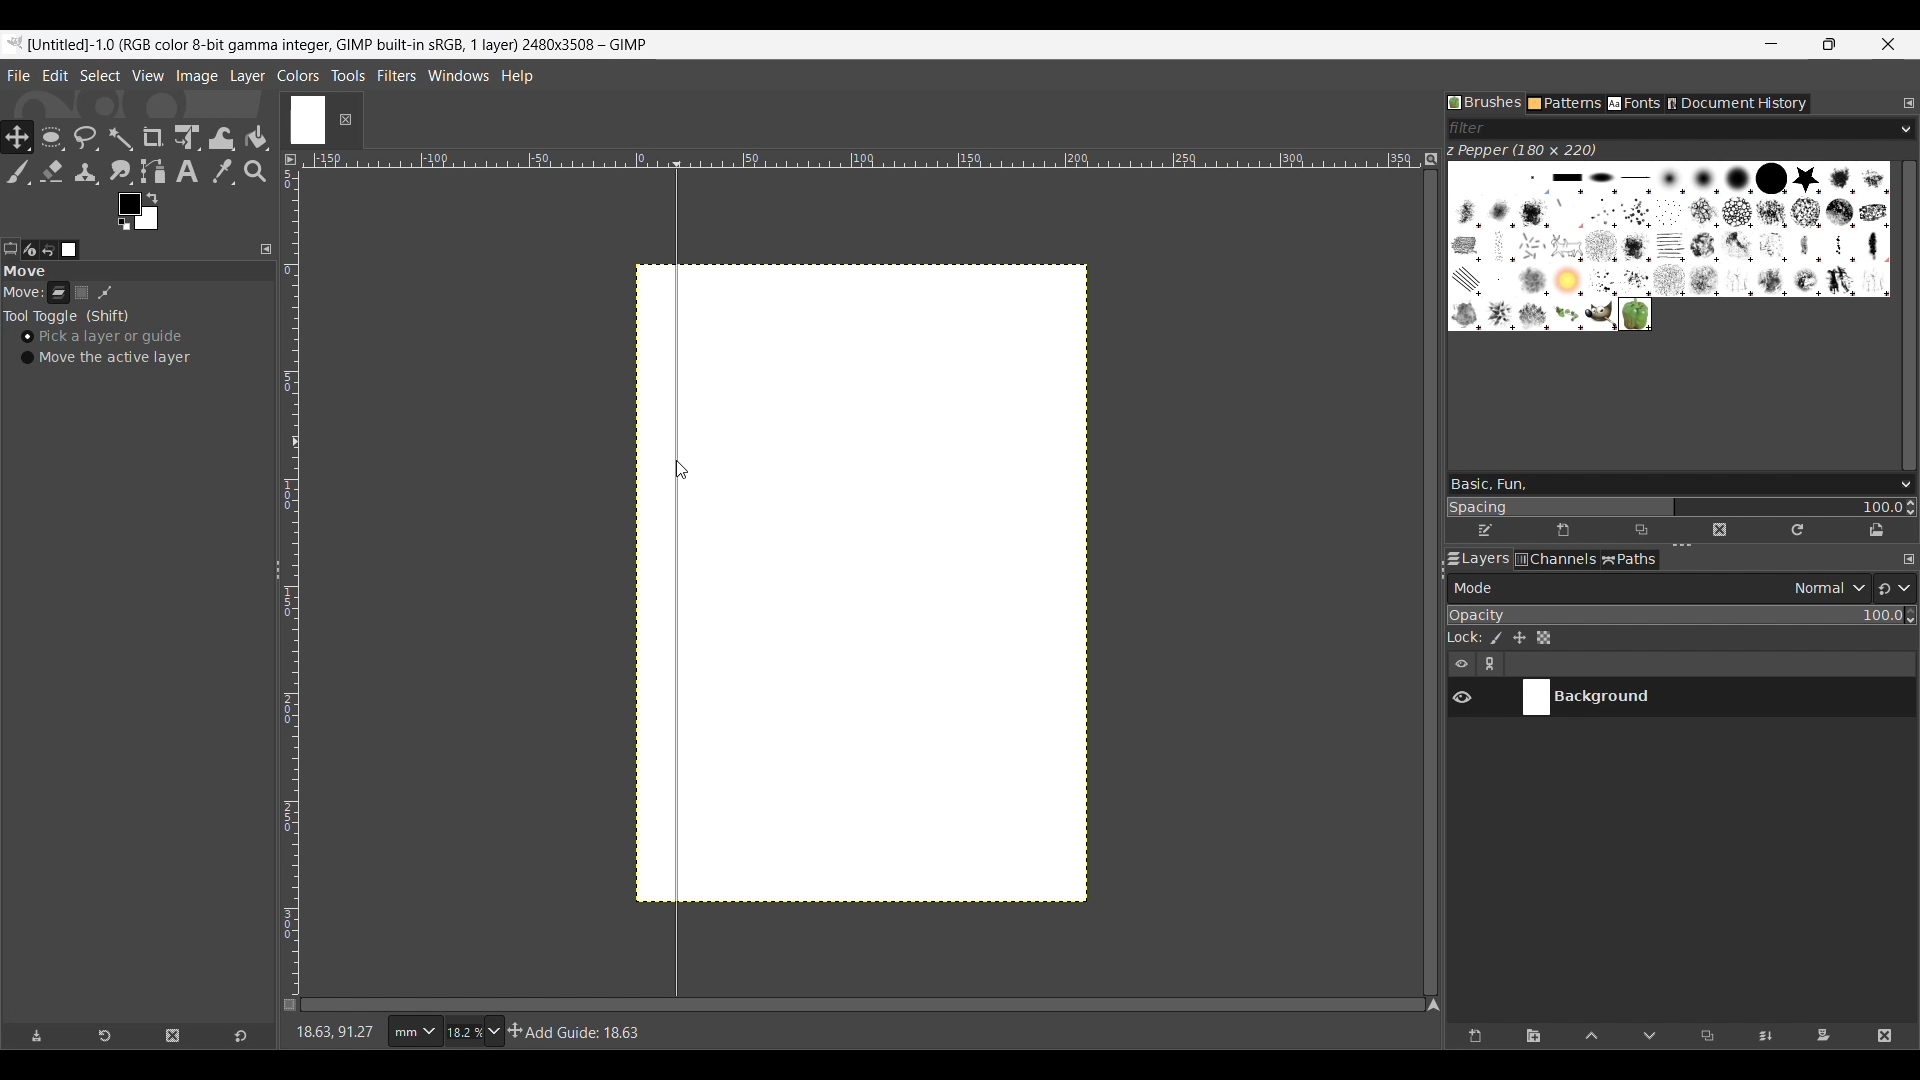  Describe the element at coordinates (100, 75) in the screenshot. I see `Select menu` at that location.